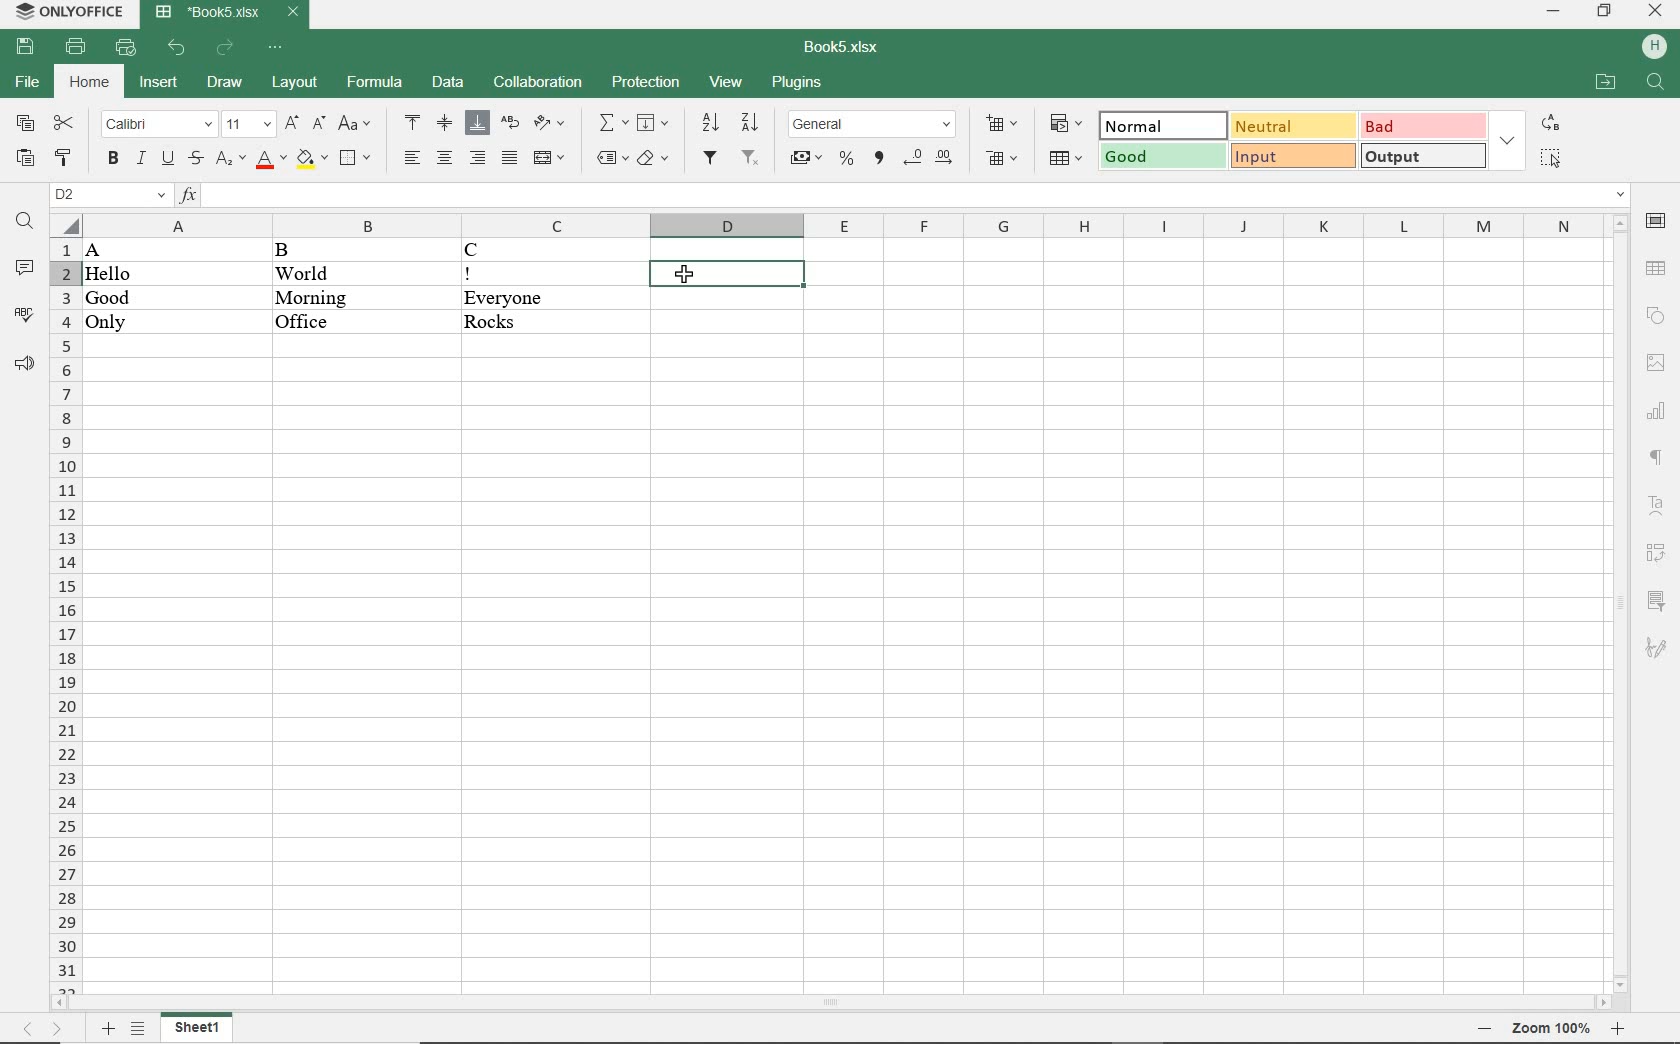  Describe the element at coordinates (1656, 503) in the screenshot. I see `TEXT ART` at that location.